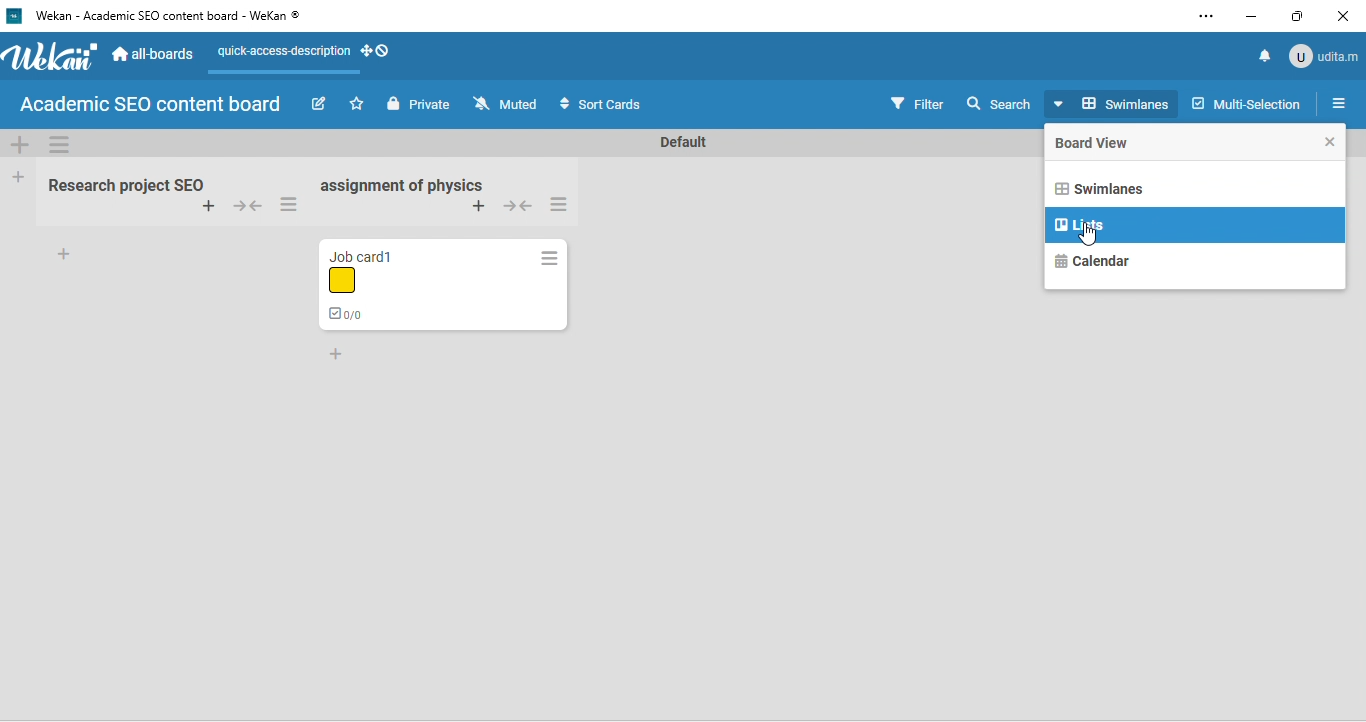 The height and width of the screenshot is (722, 1366). Describe the element at coordinates (1246, 105) in the screenshot. I see `multi selection` at that location.